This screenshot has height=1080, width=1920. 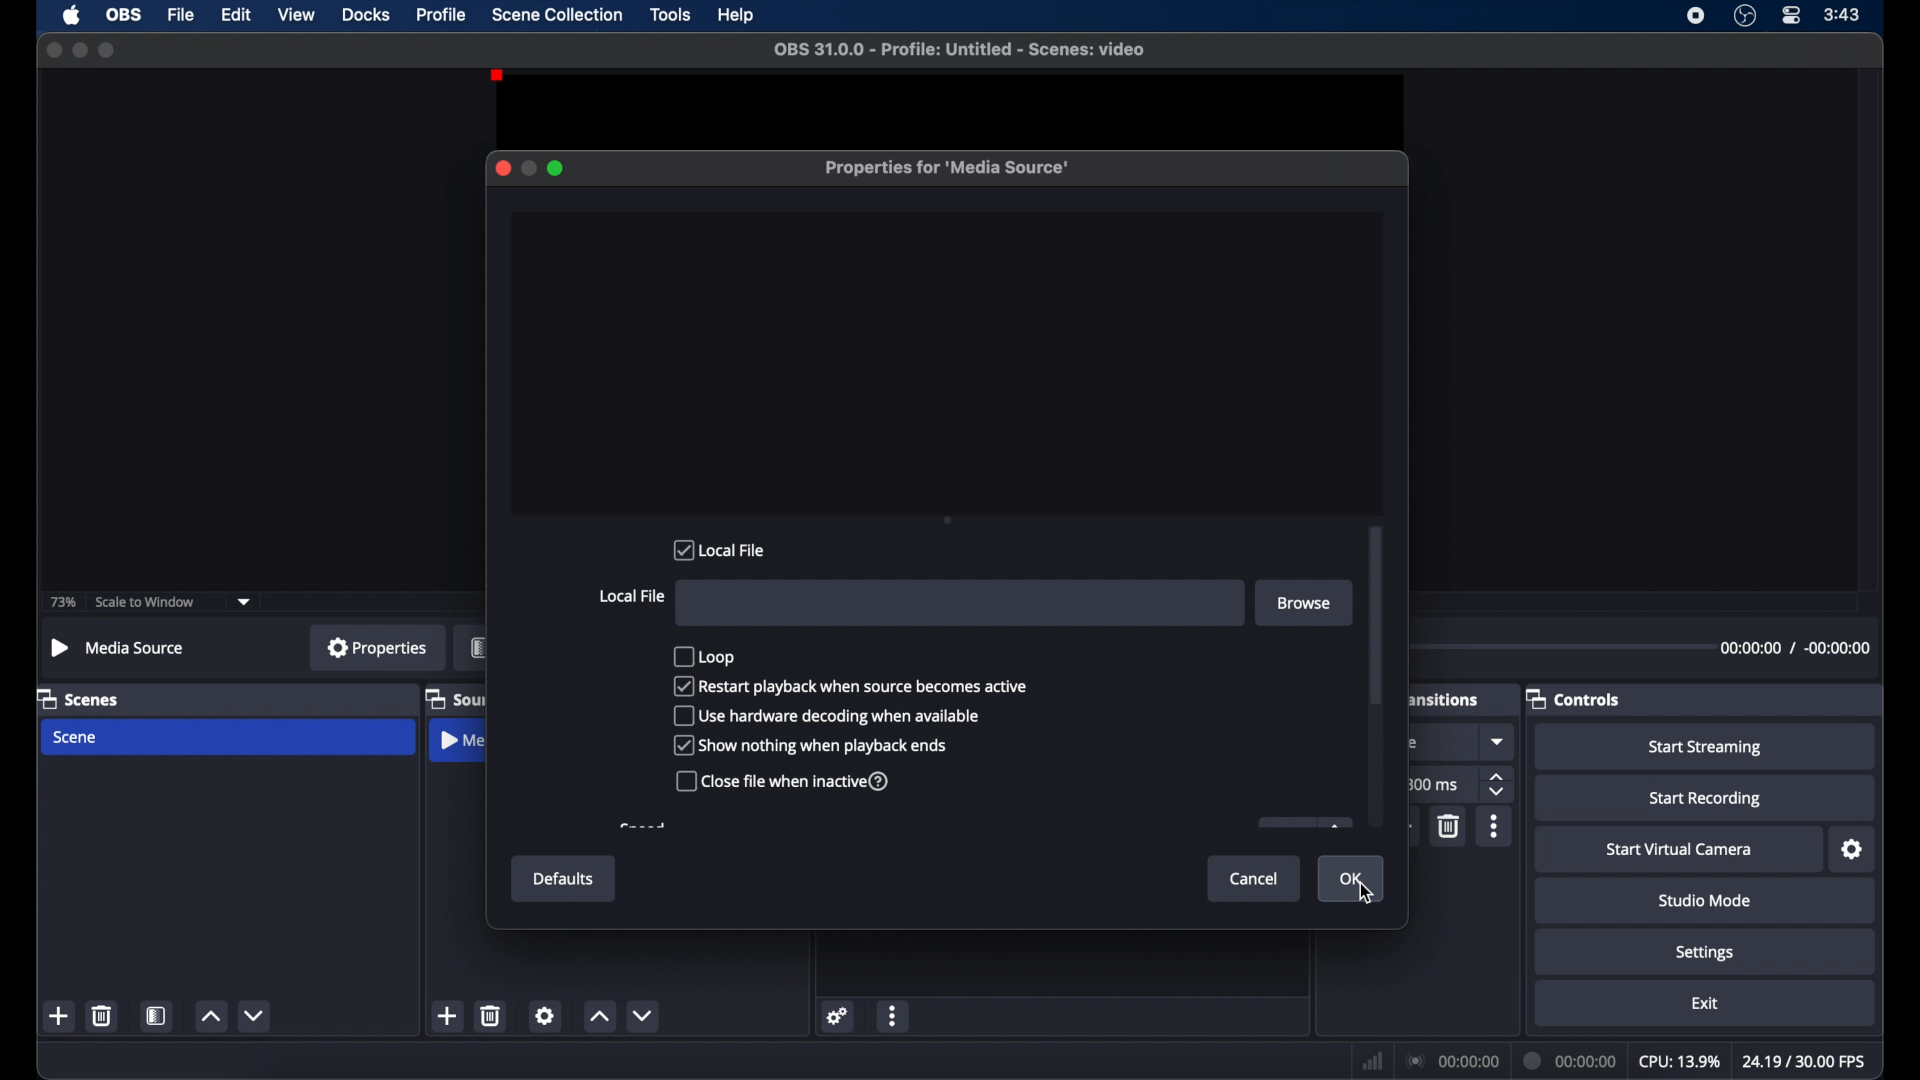 I want to click on properties, so click(x=378, y=647).